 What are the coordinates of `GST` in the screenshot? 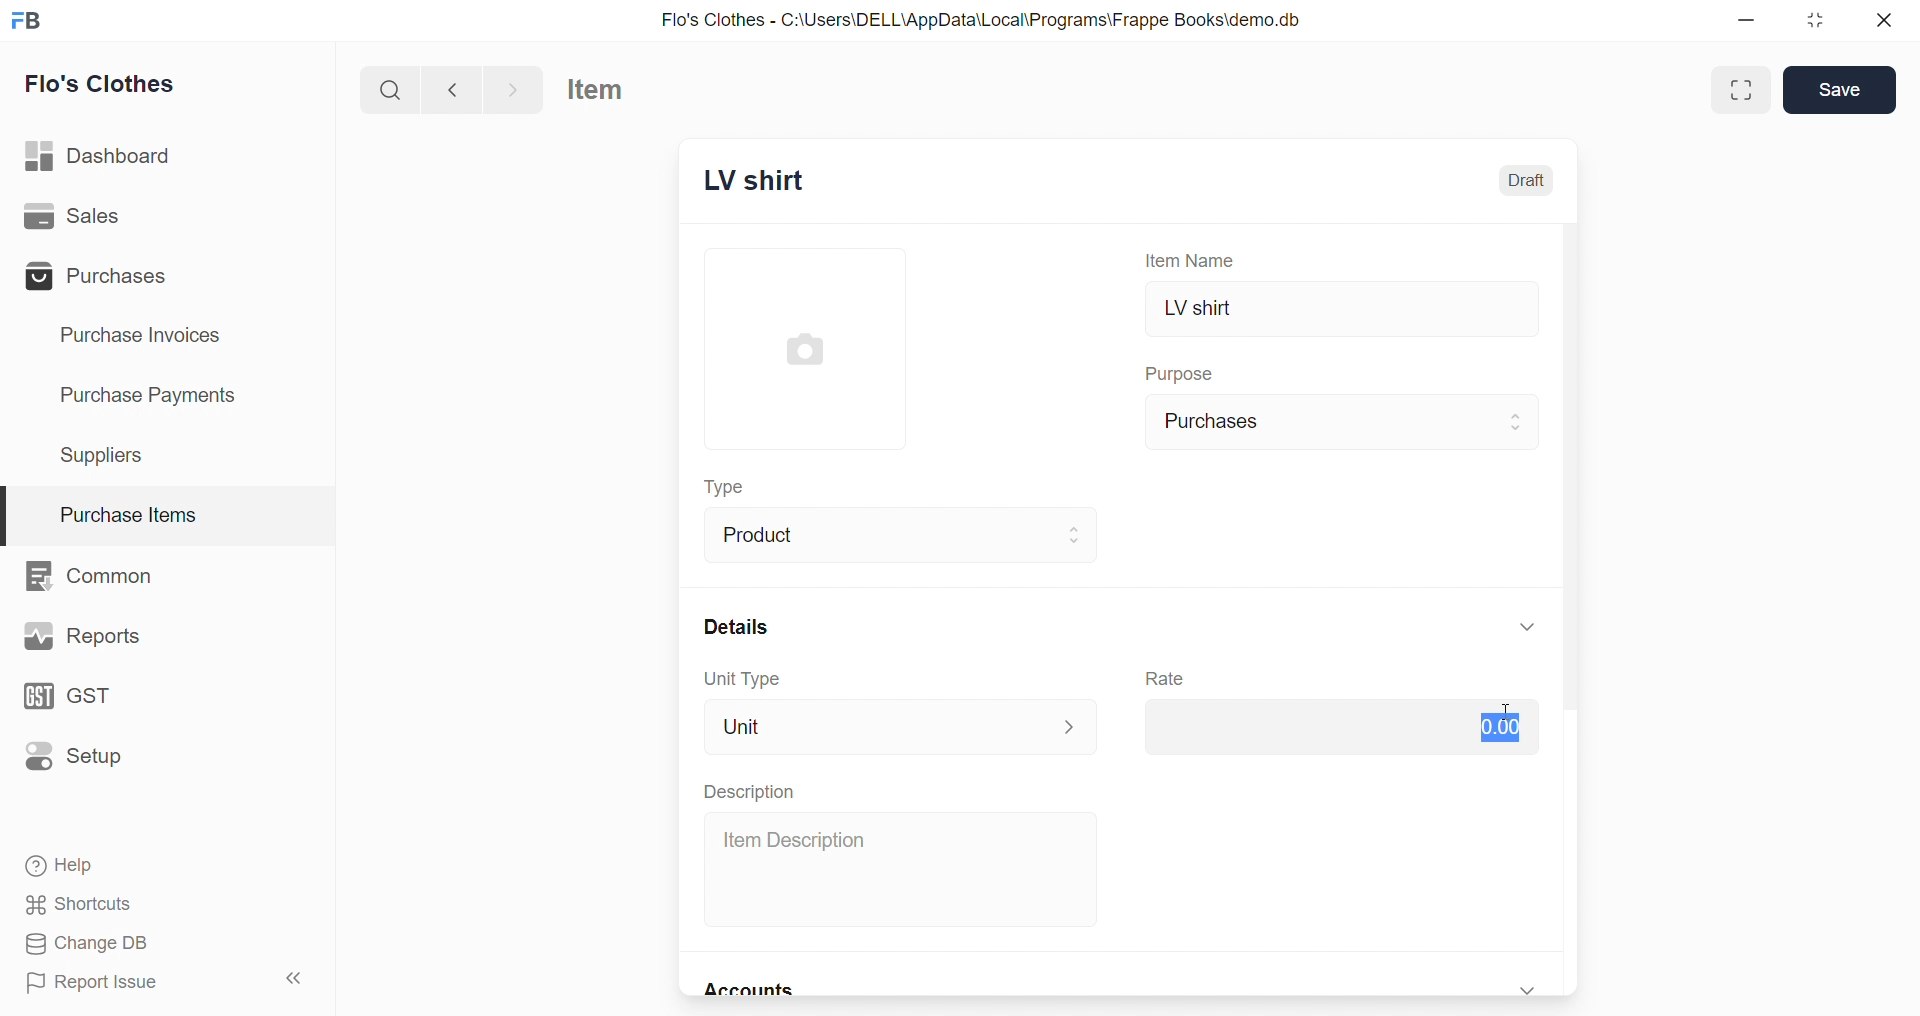 It's located at (94, 699).